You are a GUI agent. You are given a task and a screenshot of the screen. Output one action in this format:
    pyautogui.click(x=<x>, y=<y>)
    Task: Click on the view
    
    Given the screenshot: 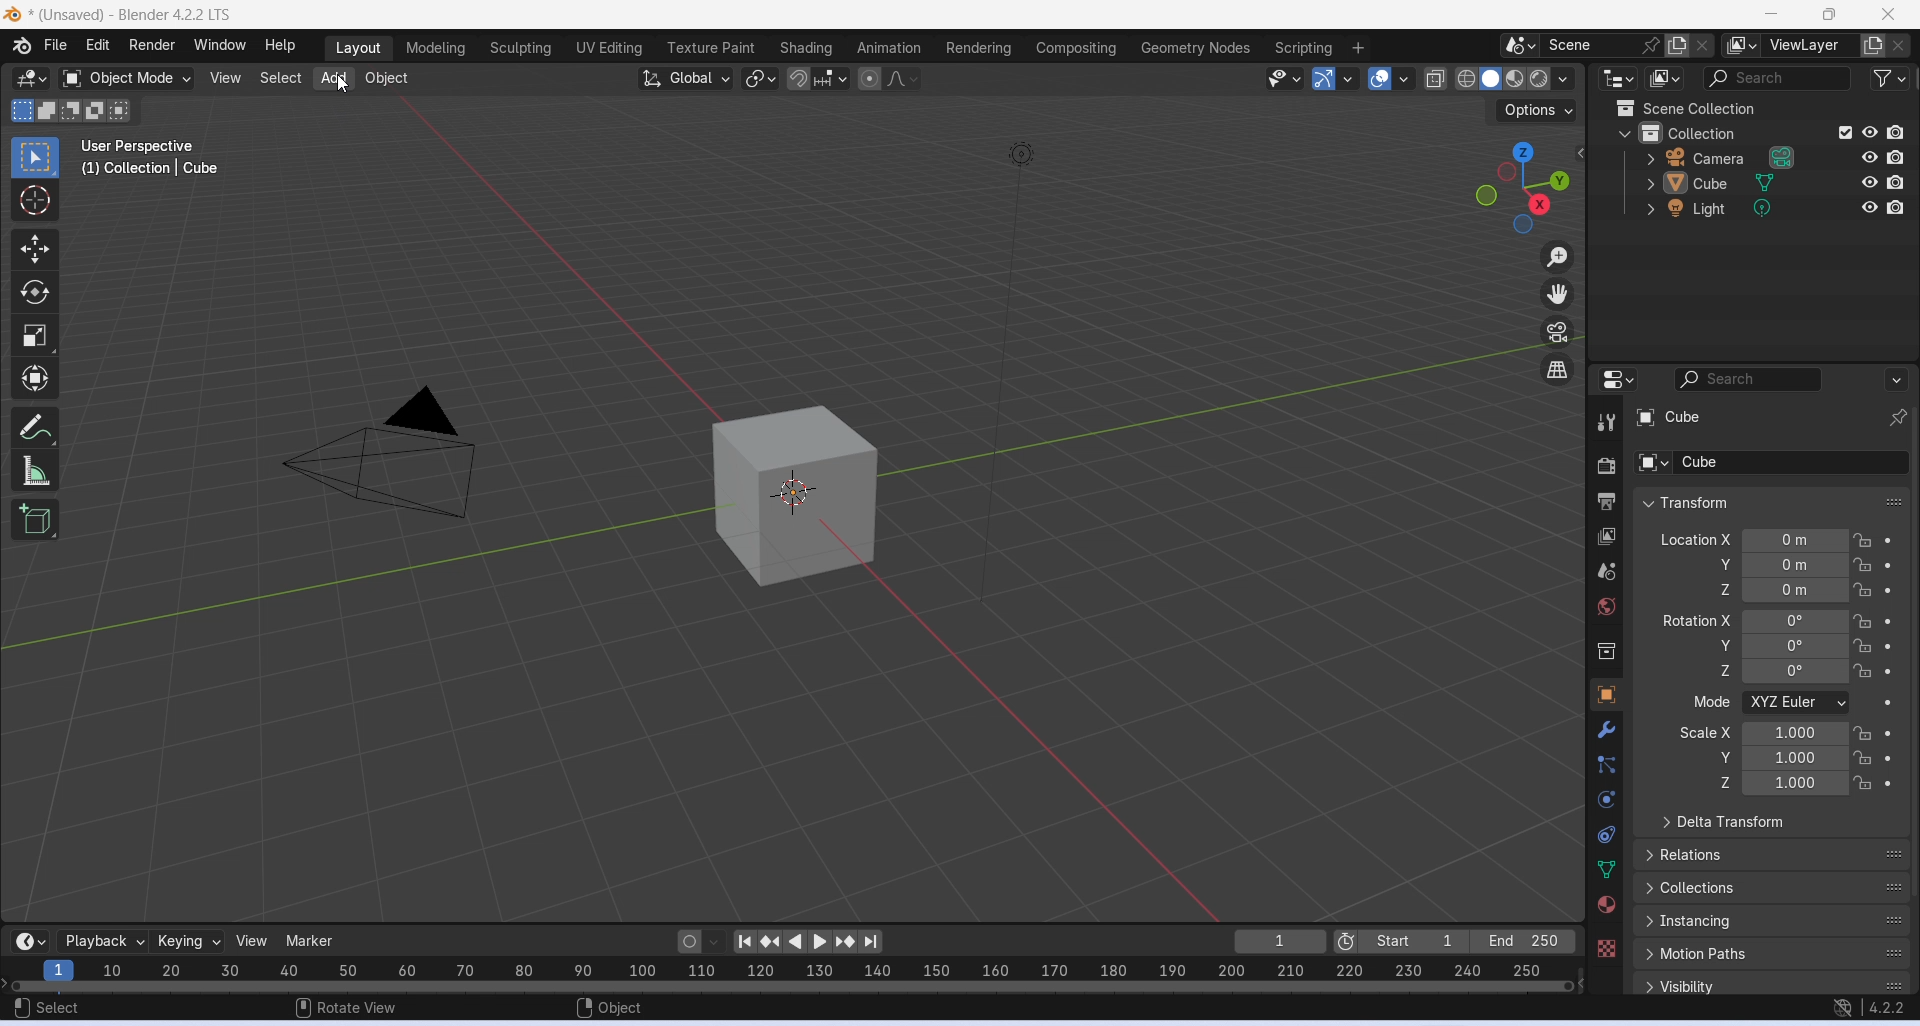 What is the action you would take?
    pyautogui.click(x=255, y=940)
    